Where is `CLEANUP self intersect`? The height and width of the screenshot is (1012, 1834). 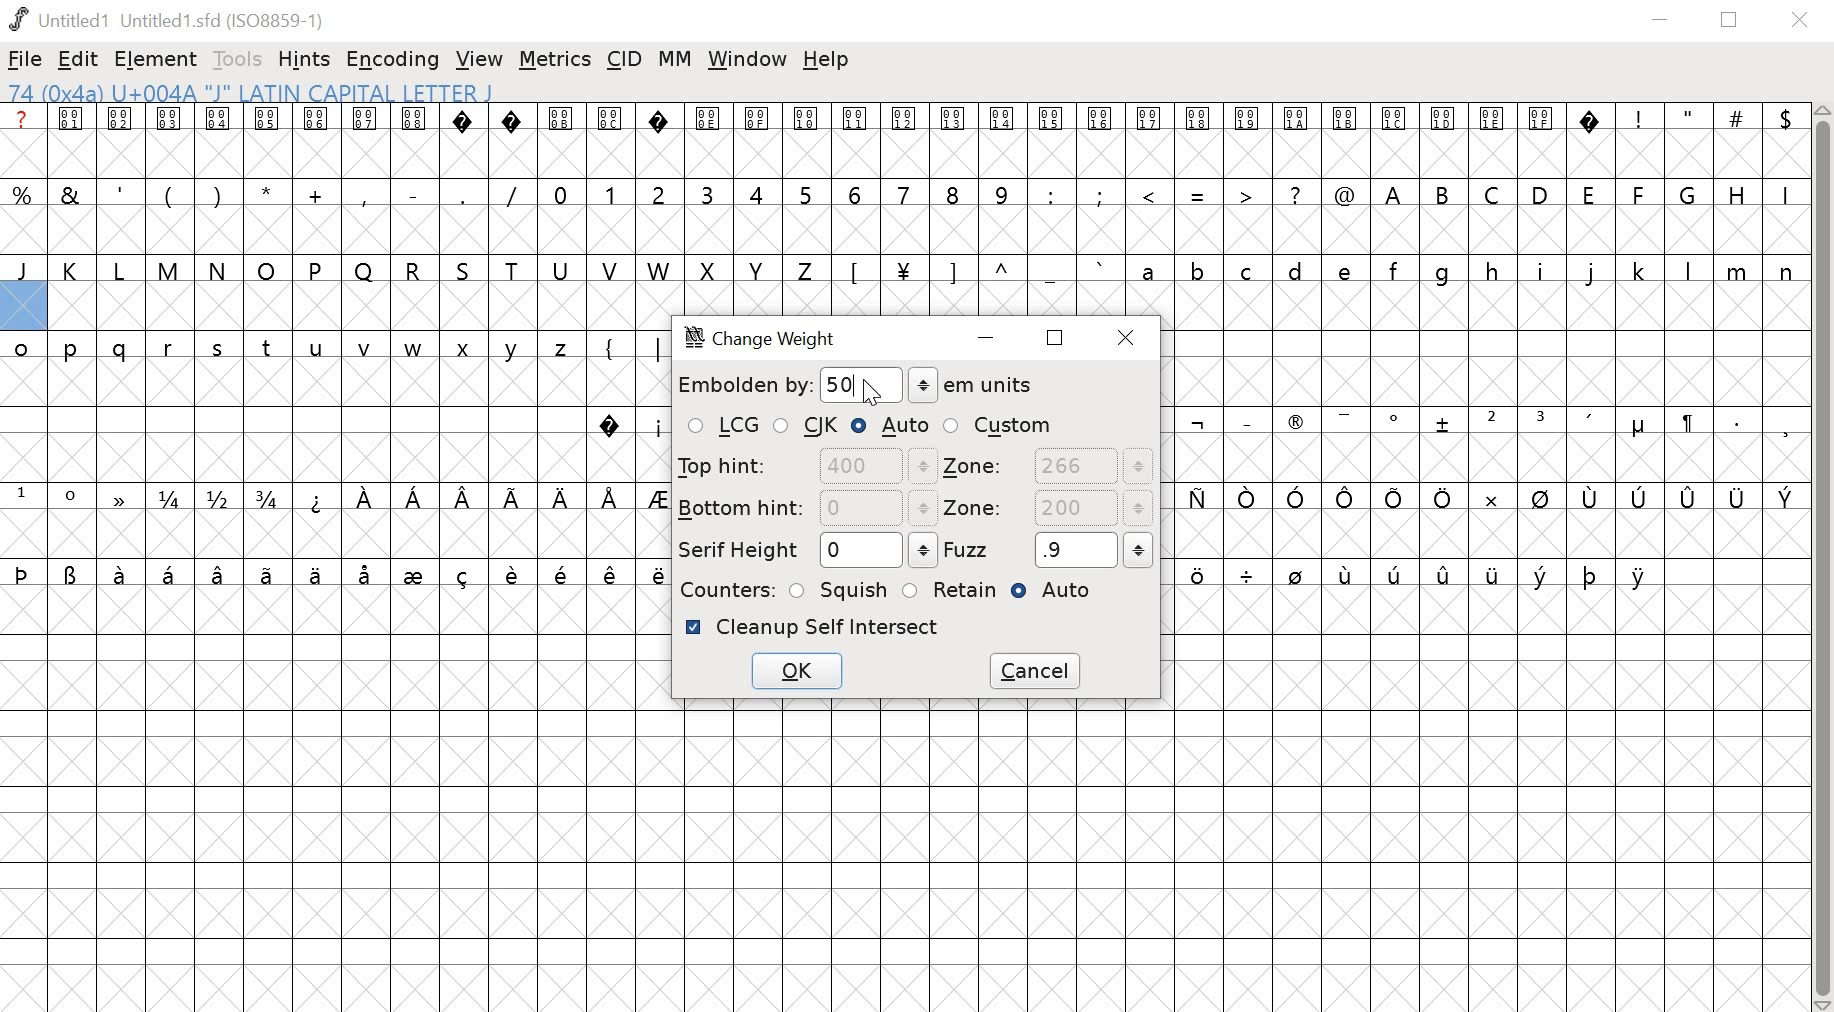
CLEANUP self intersect is located at coordinates (813, 627).